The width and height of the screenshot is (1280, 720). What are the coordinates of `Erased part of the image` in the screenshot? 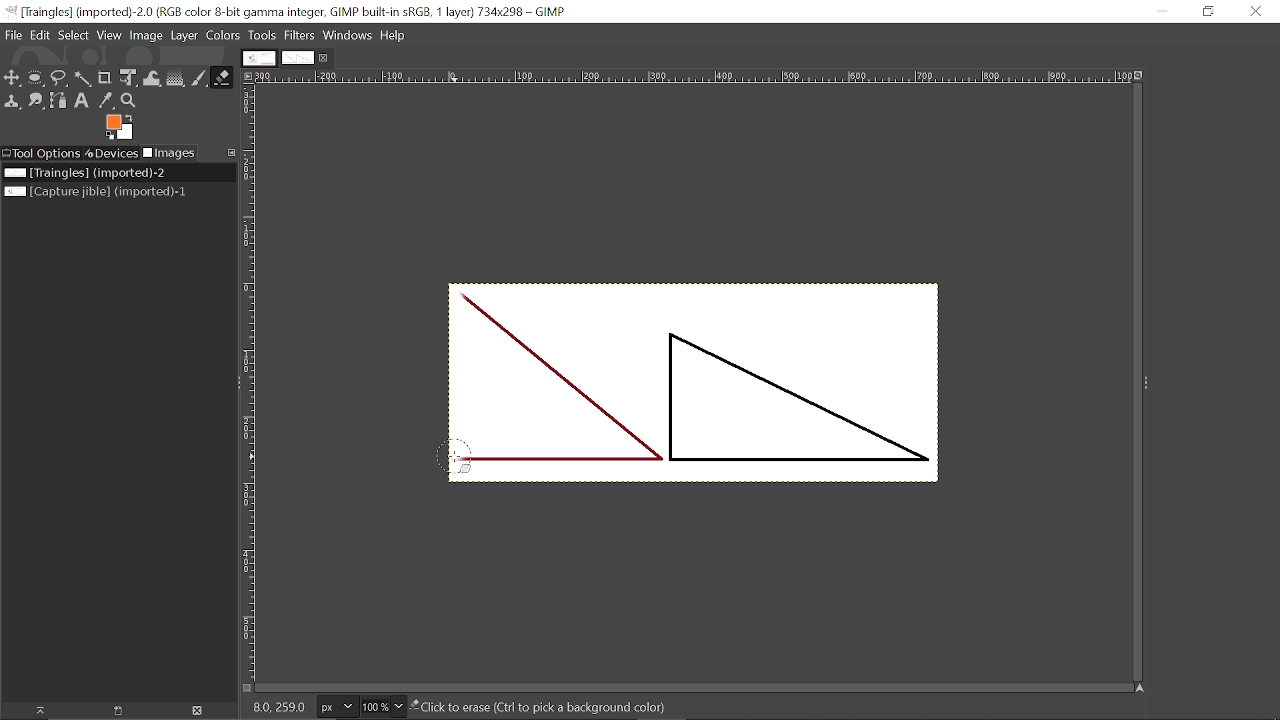 It's located at (464, 359).